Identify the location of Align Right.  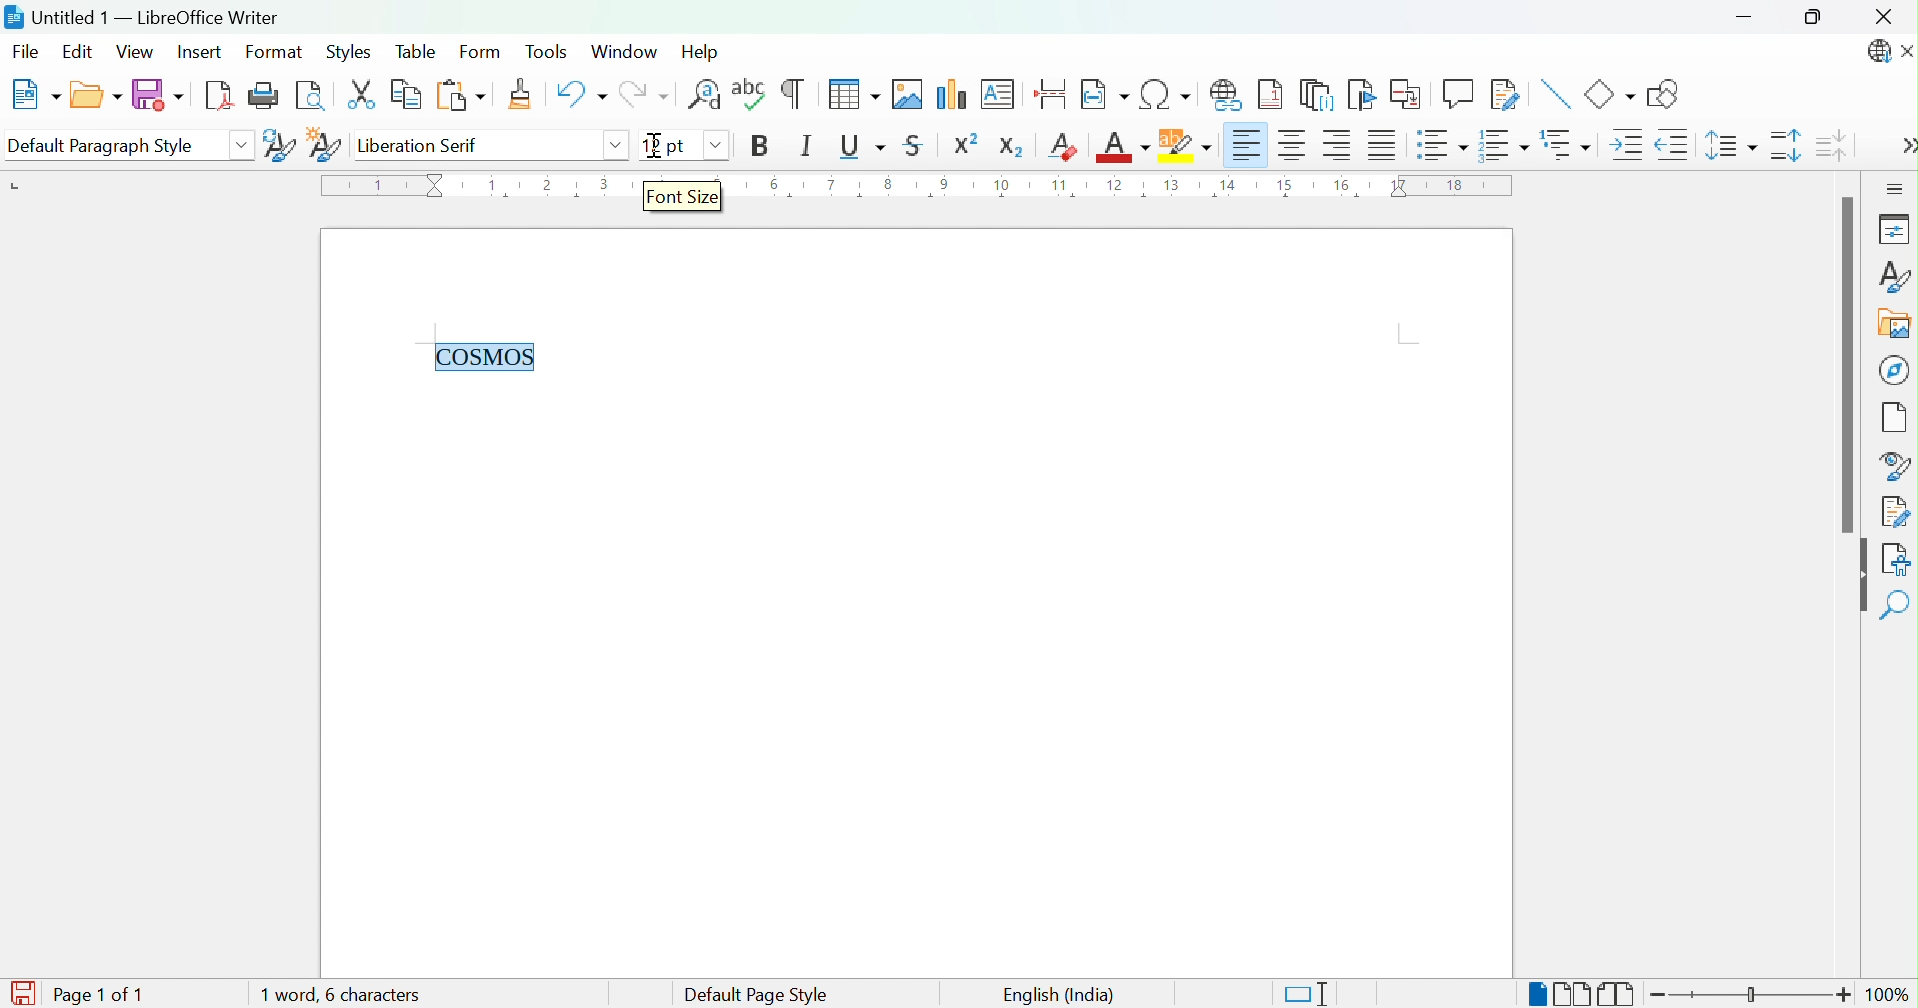
(1338, 146).